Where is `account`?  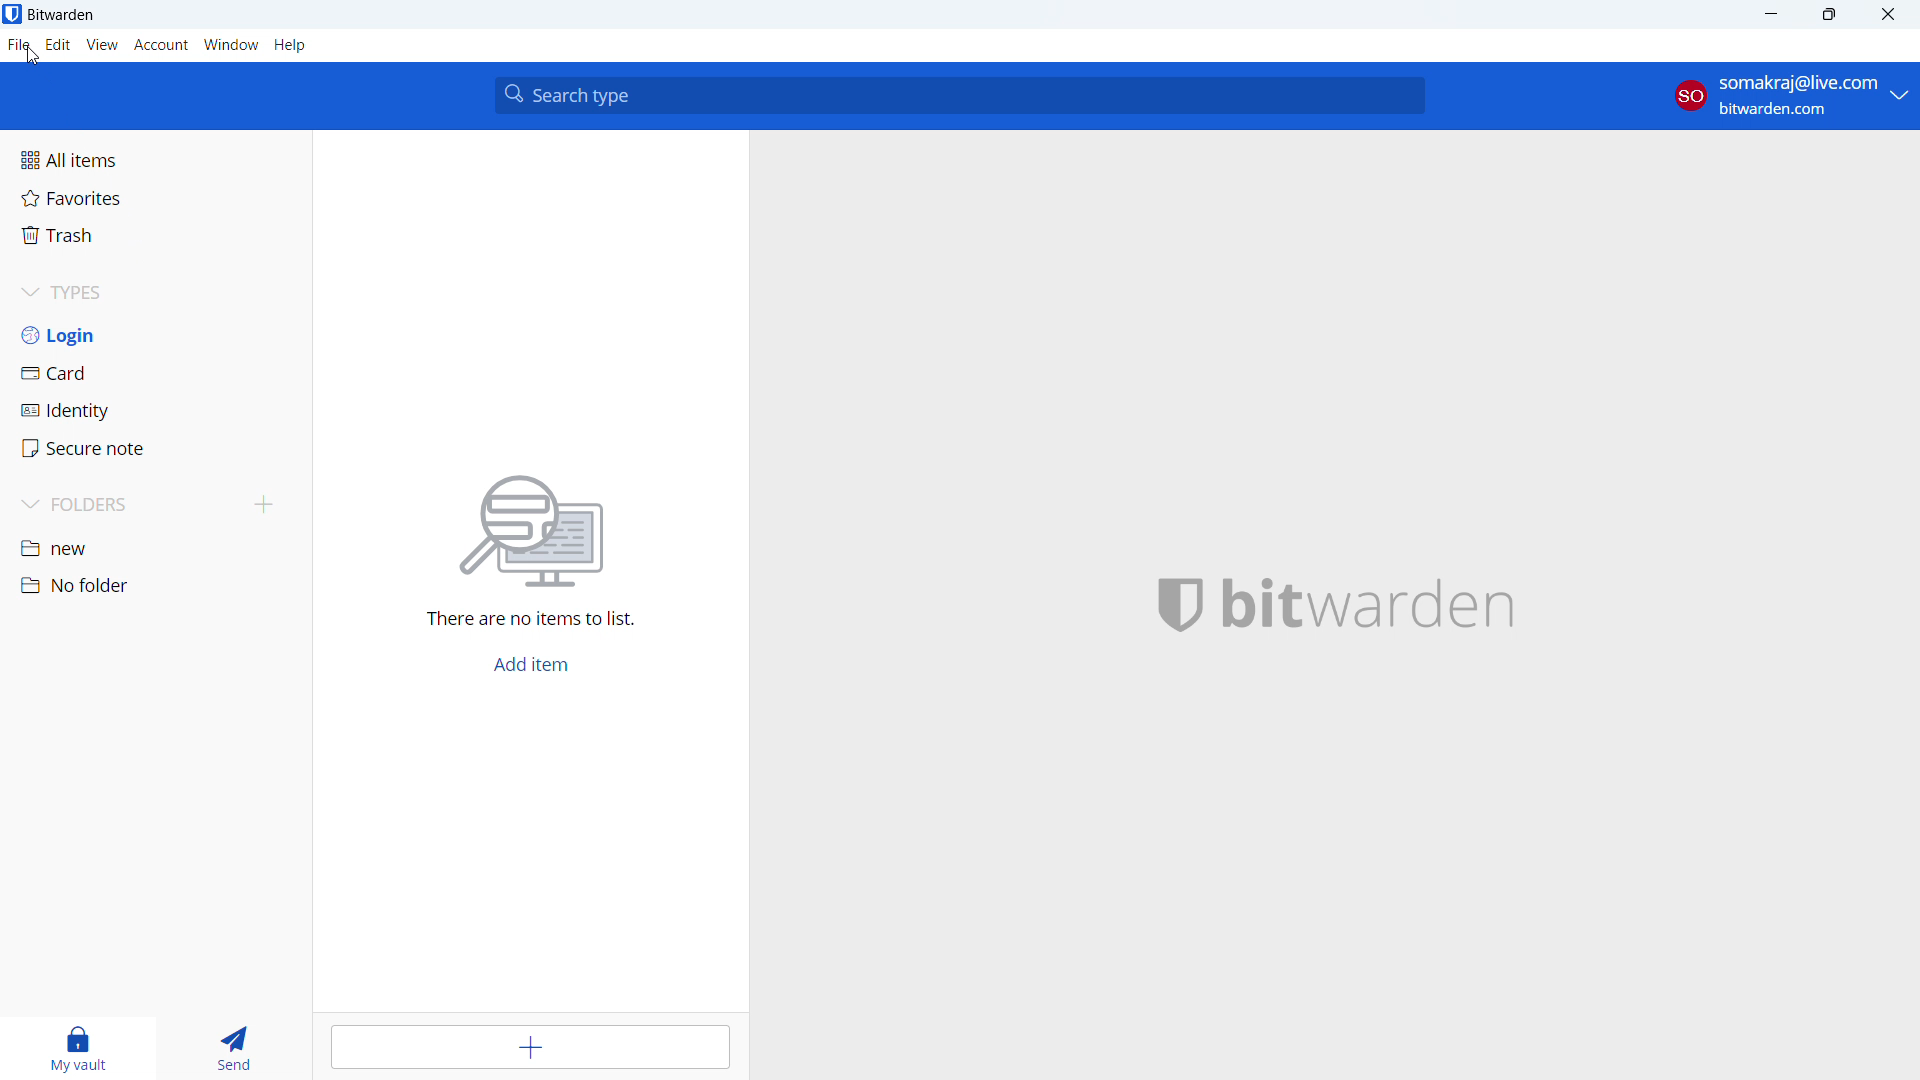
account is located at coordinates (1792, 95).